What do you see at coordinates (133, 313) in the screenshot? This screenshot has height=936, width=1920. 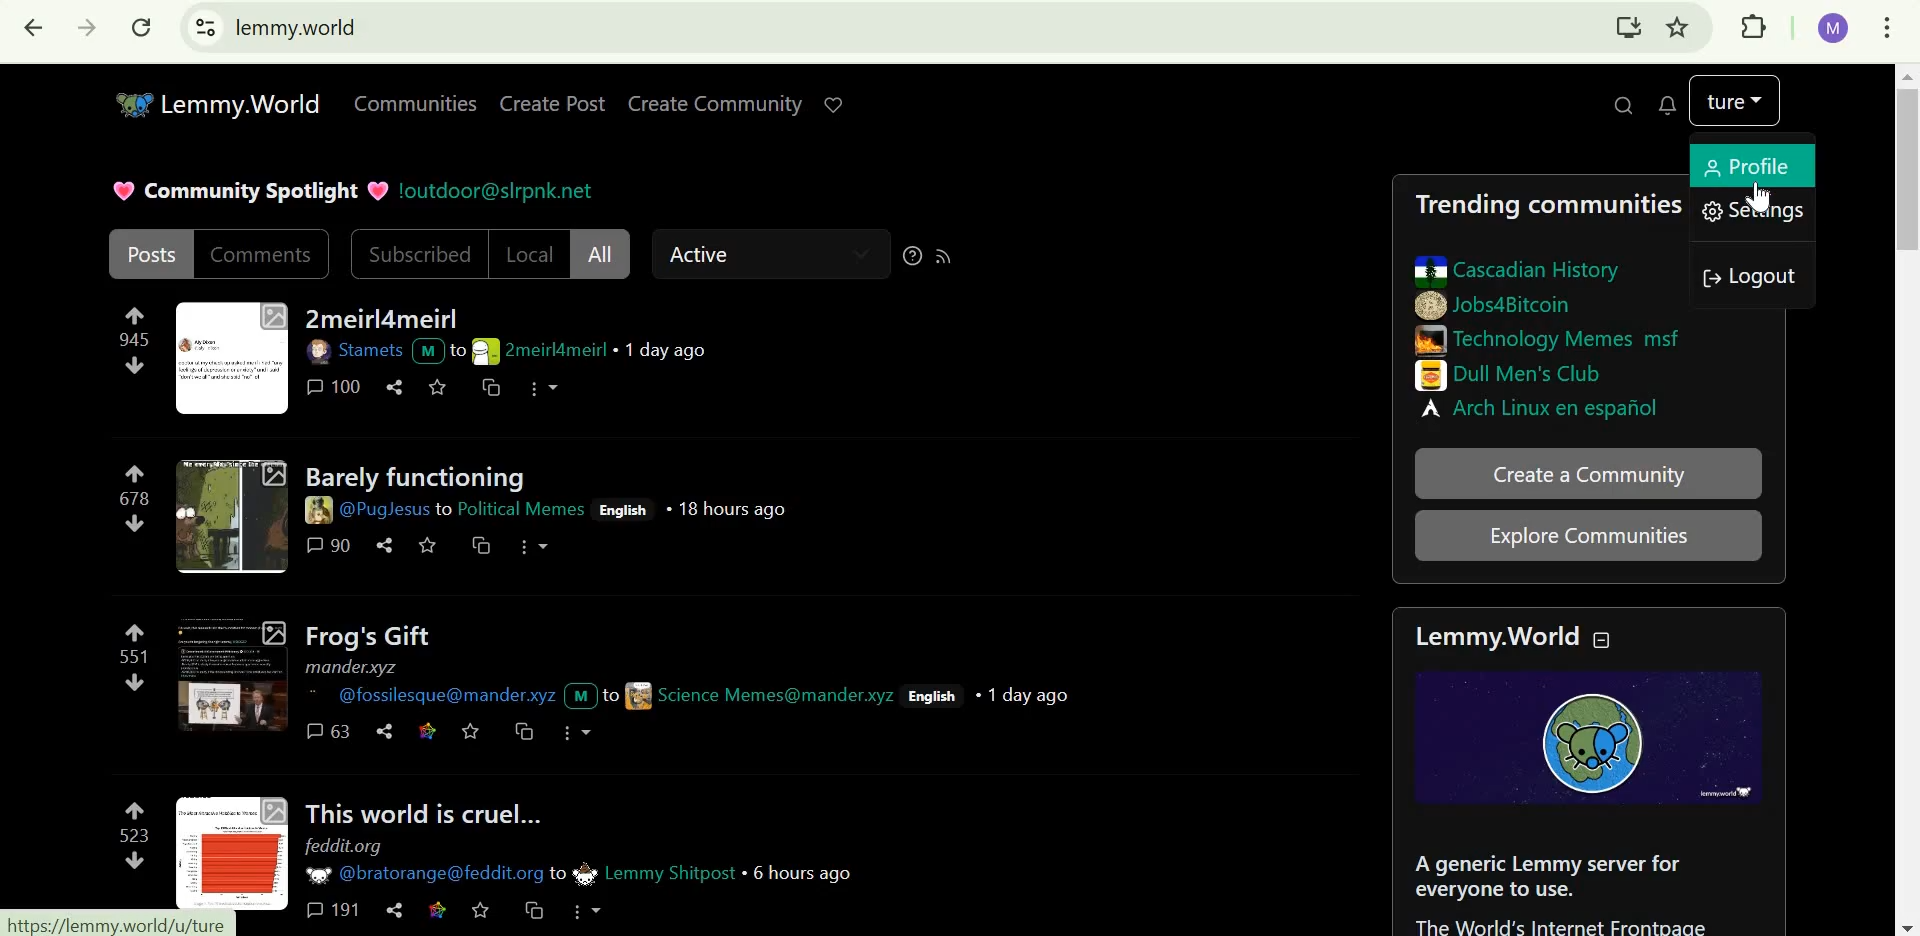 I see `Upvote` at bounding box center [133, 313].